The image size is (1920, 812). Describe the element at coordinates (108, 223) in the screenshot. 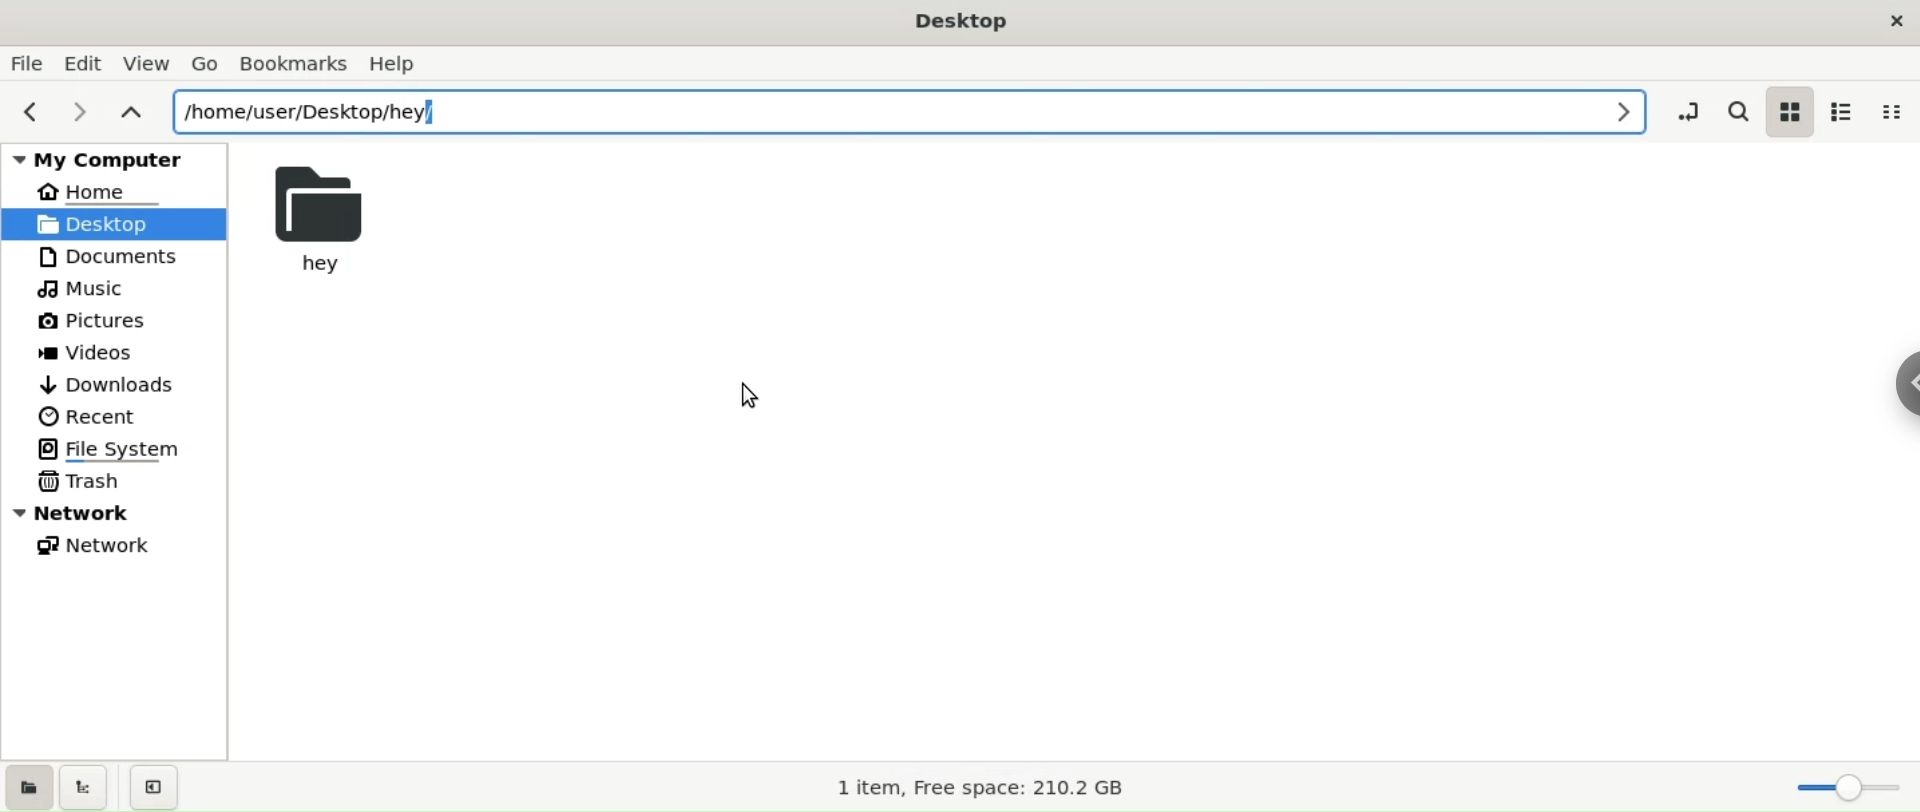

I see `desktop` at that location.